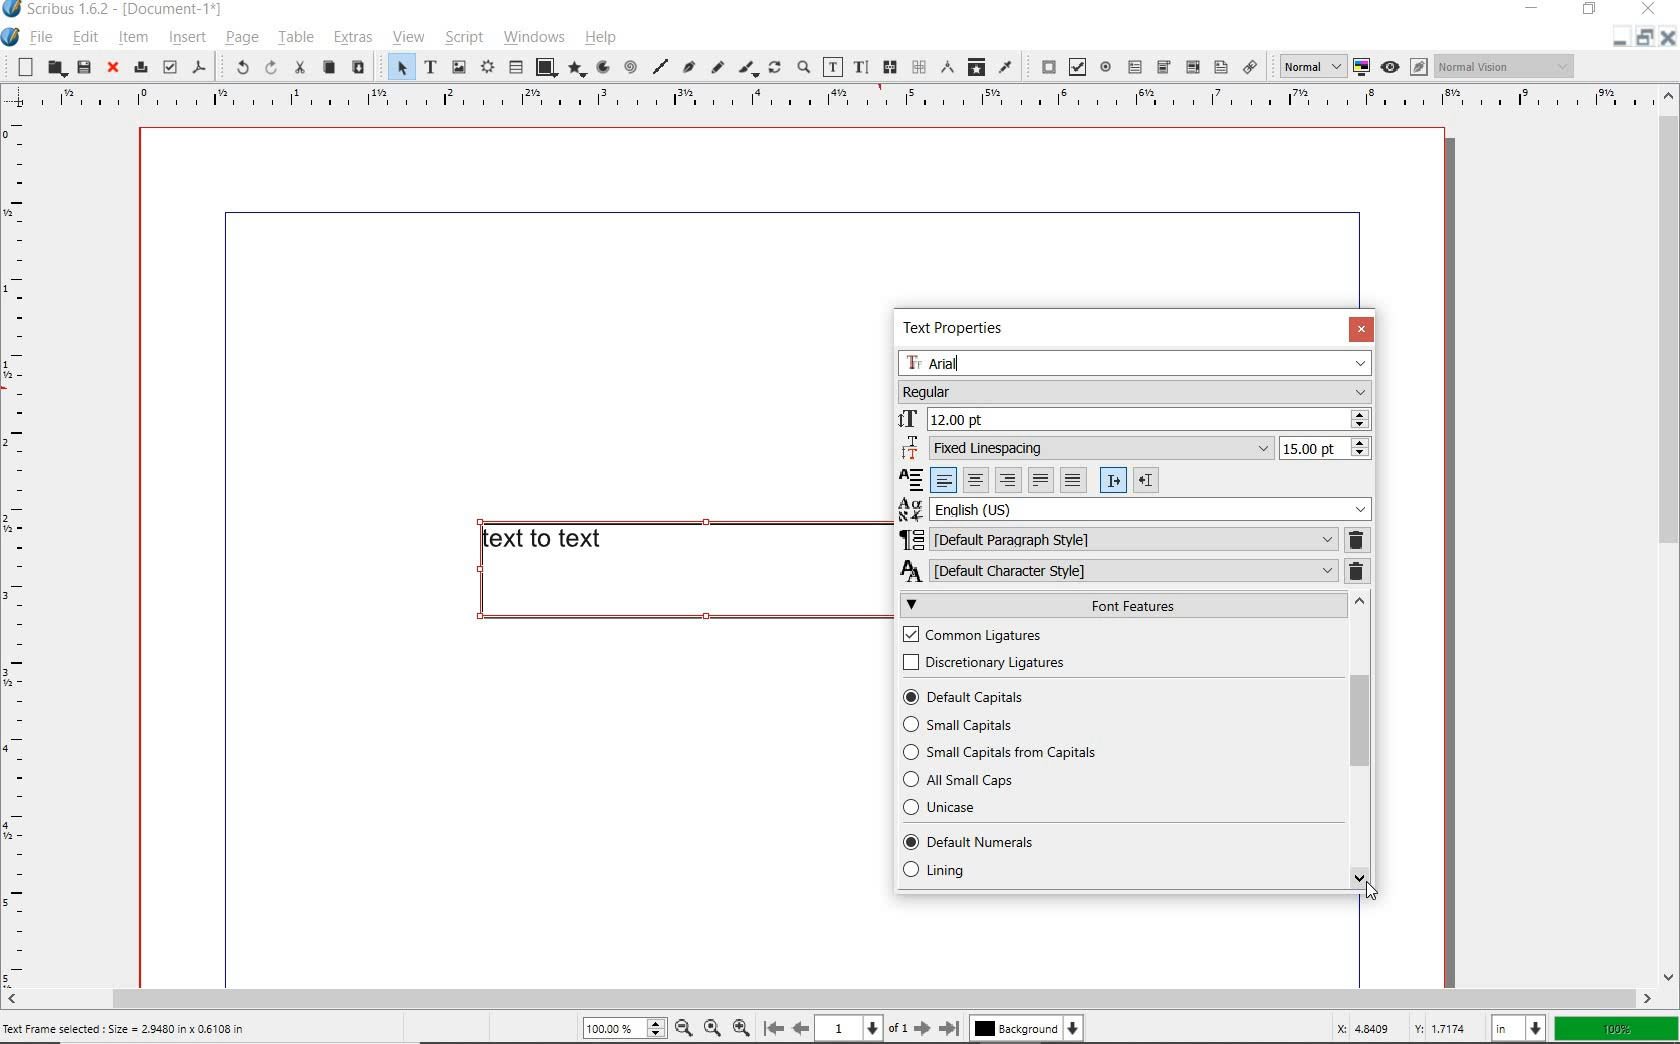 This screenshot has height=1044, width=1680. What do you see at coordinates (407, 40) in the screenshot?
I see `view` at bounding box center [407, 40].